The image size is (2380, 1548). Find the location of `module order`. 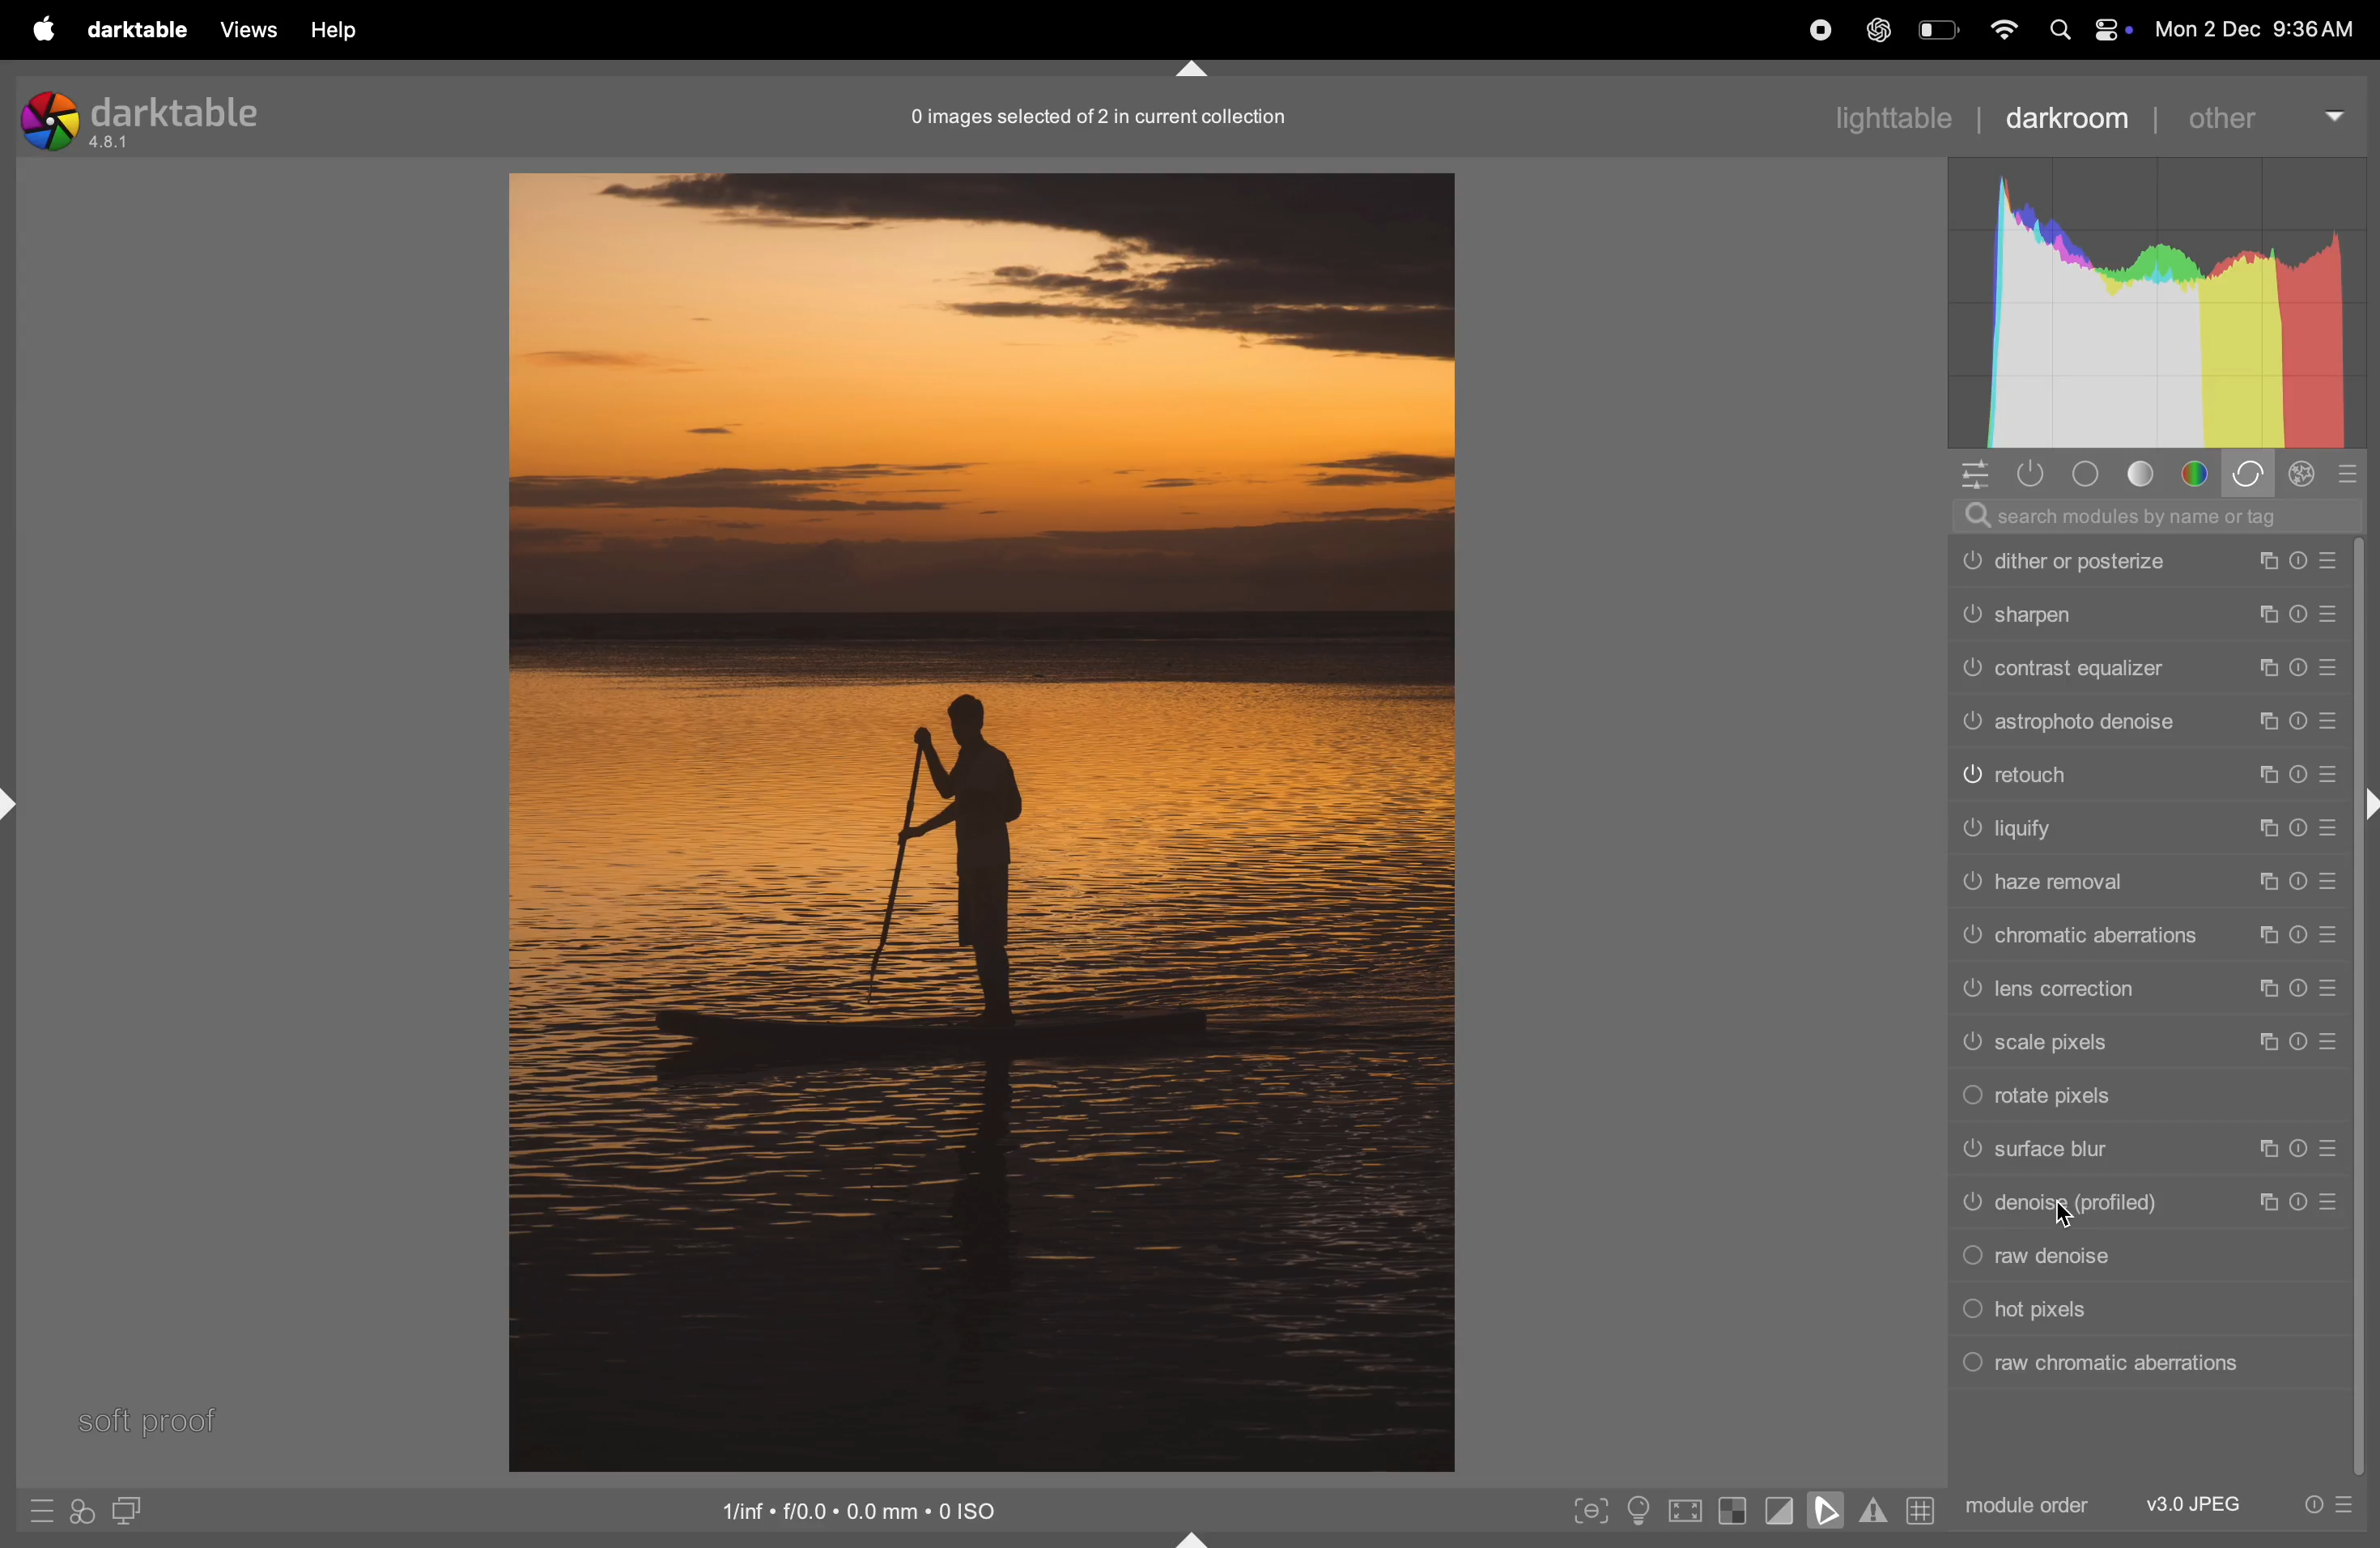

module order is located at coordinates (2028, 1504).